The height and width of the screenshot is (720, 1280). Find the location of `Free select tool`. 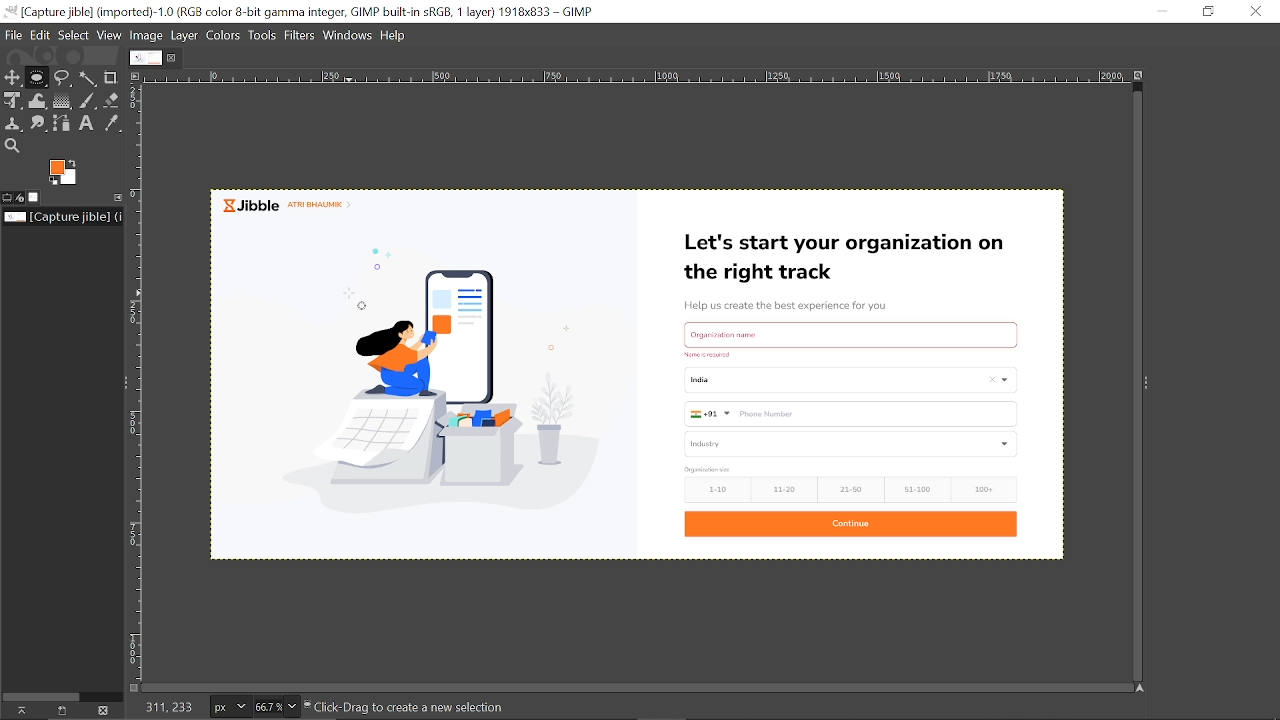

Free select tool is located at coordinates (64, 78).